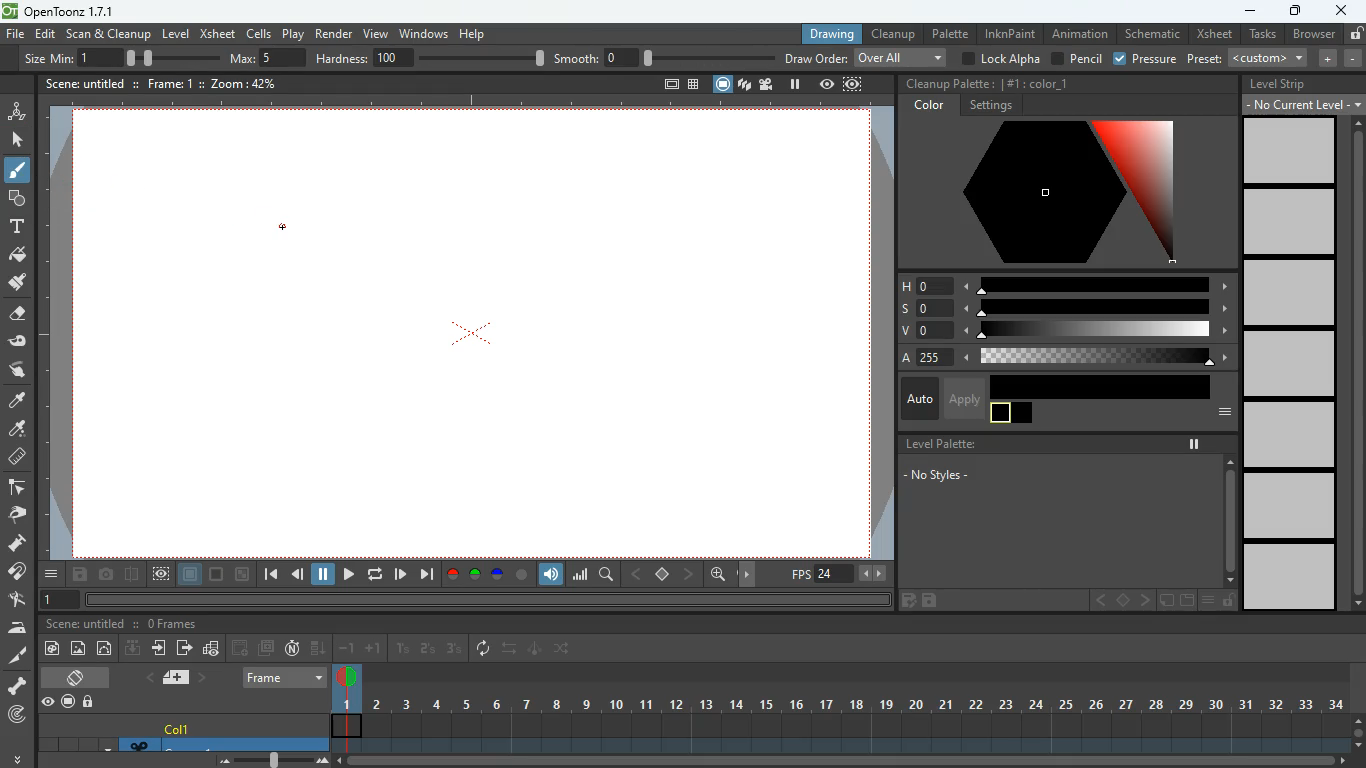 This screenshot has width=1366, height=768. What do you see at coordinates (1291, 506) in the screenshot?
I see `level` at bounding box center [1291, 506].